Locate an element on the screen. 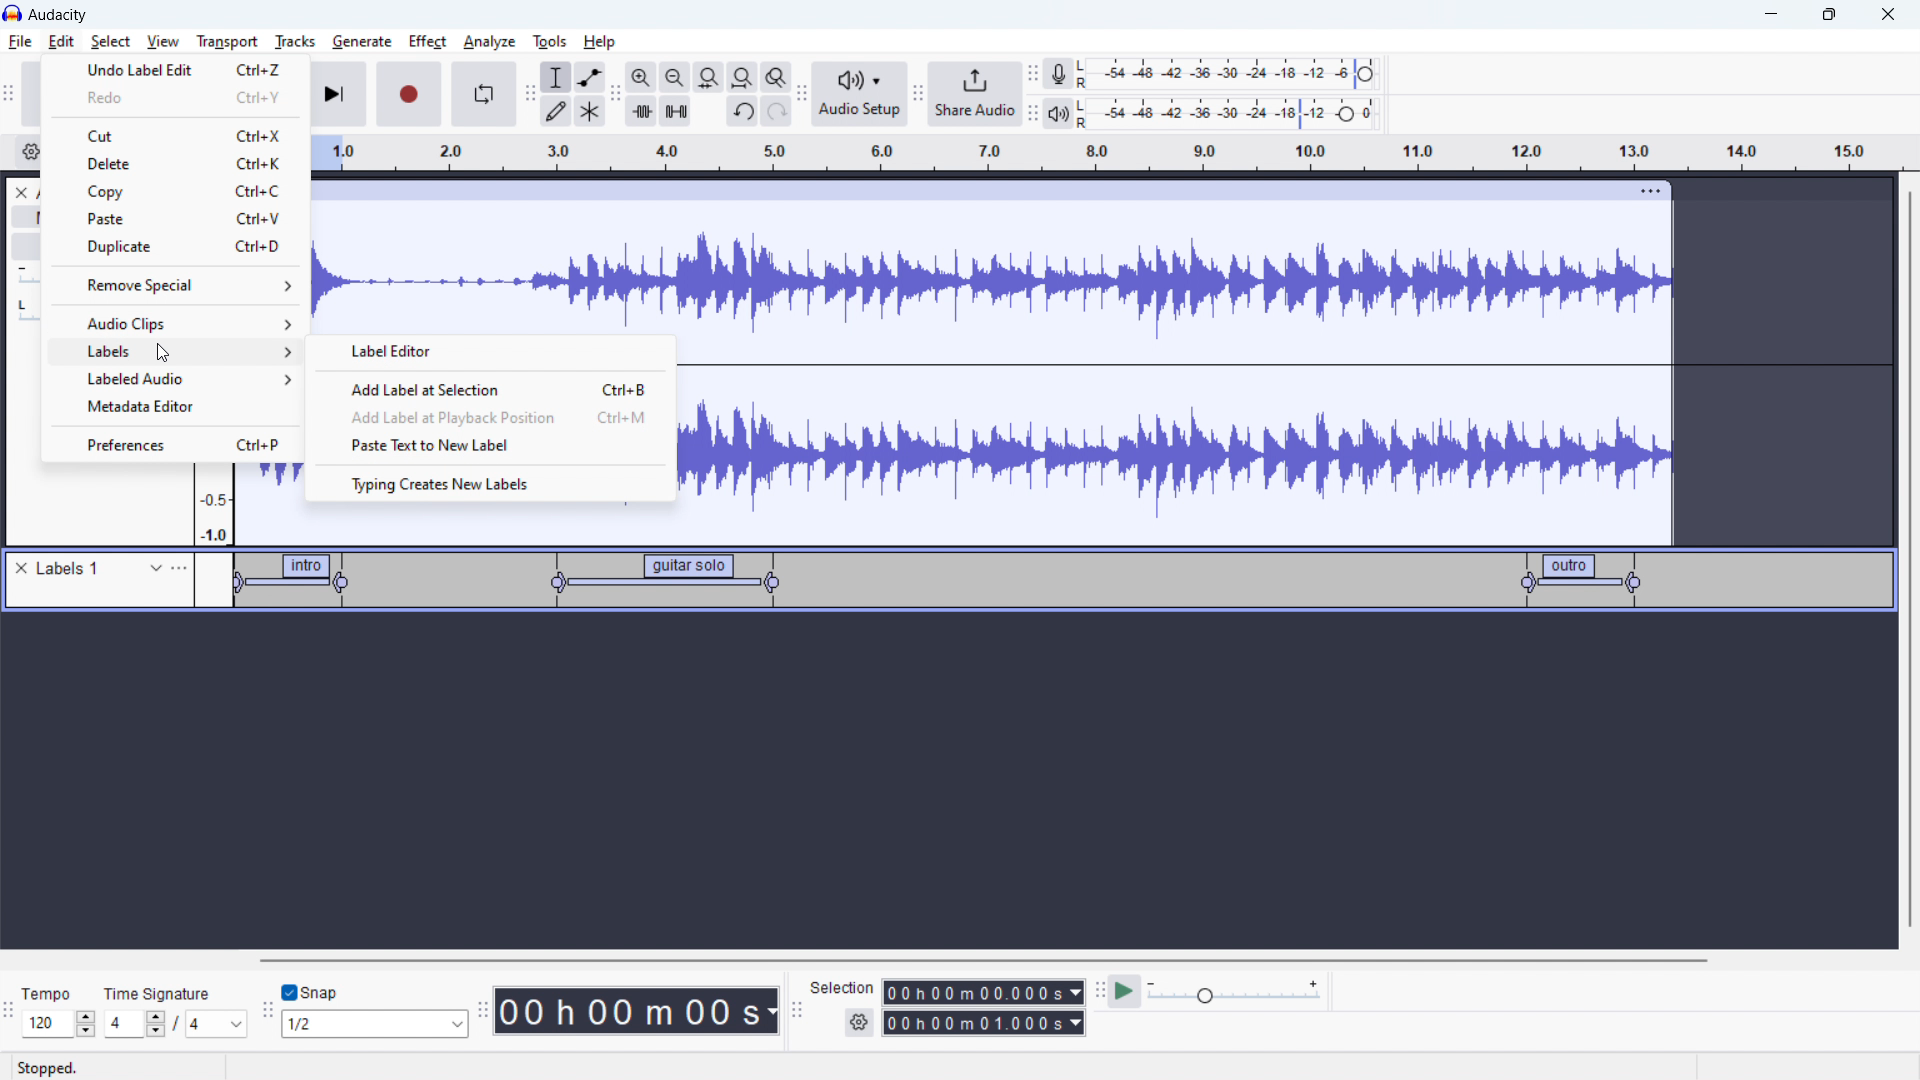 Image resolution: width=1920 pixels, height=1080 pixels. effect is located at coordinates (428, 42).